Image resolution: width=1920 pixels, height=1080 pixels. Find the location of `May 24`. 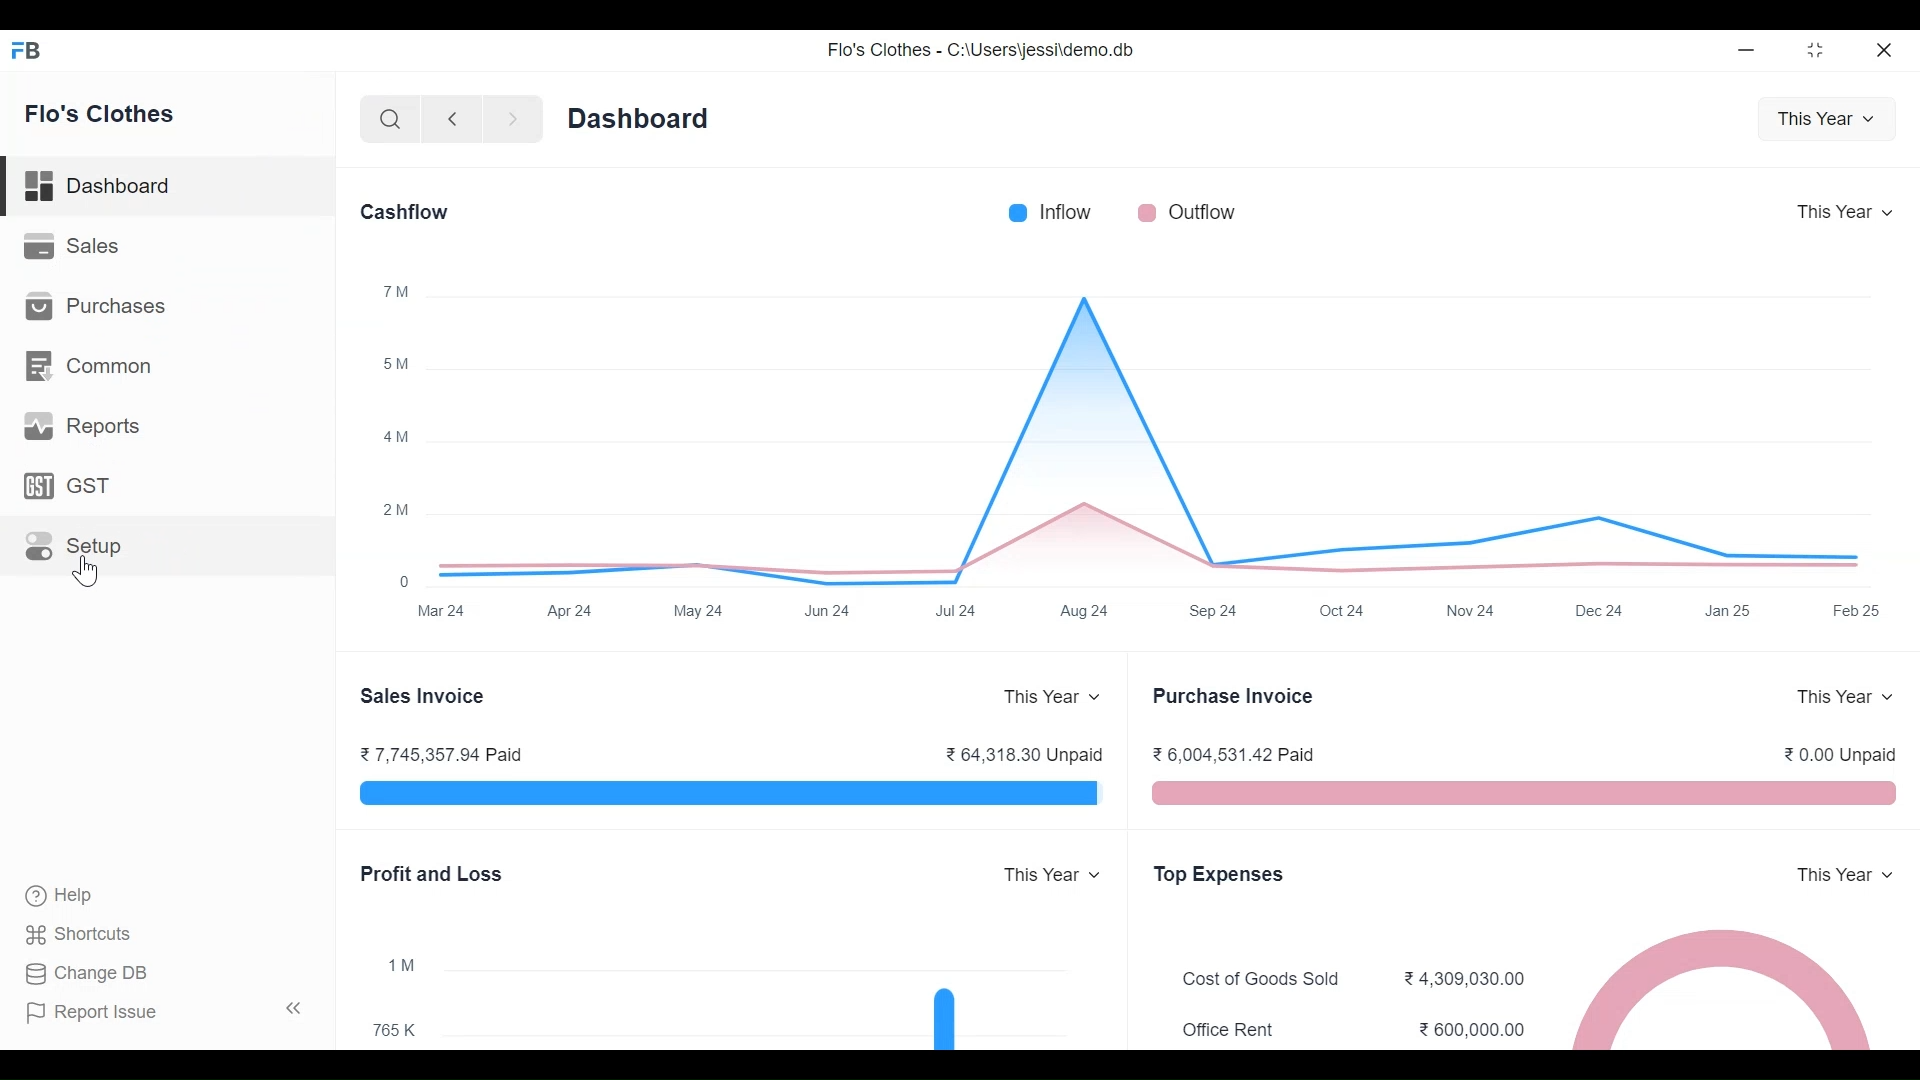

May 24 is located at coordinates (702, 609).